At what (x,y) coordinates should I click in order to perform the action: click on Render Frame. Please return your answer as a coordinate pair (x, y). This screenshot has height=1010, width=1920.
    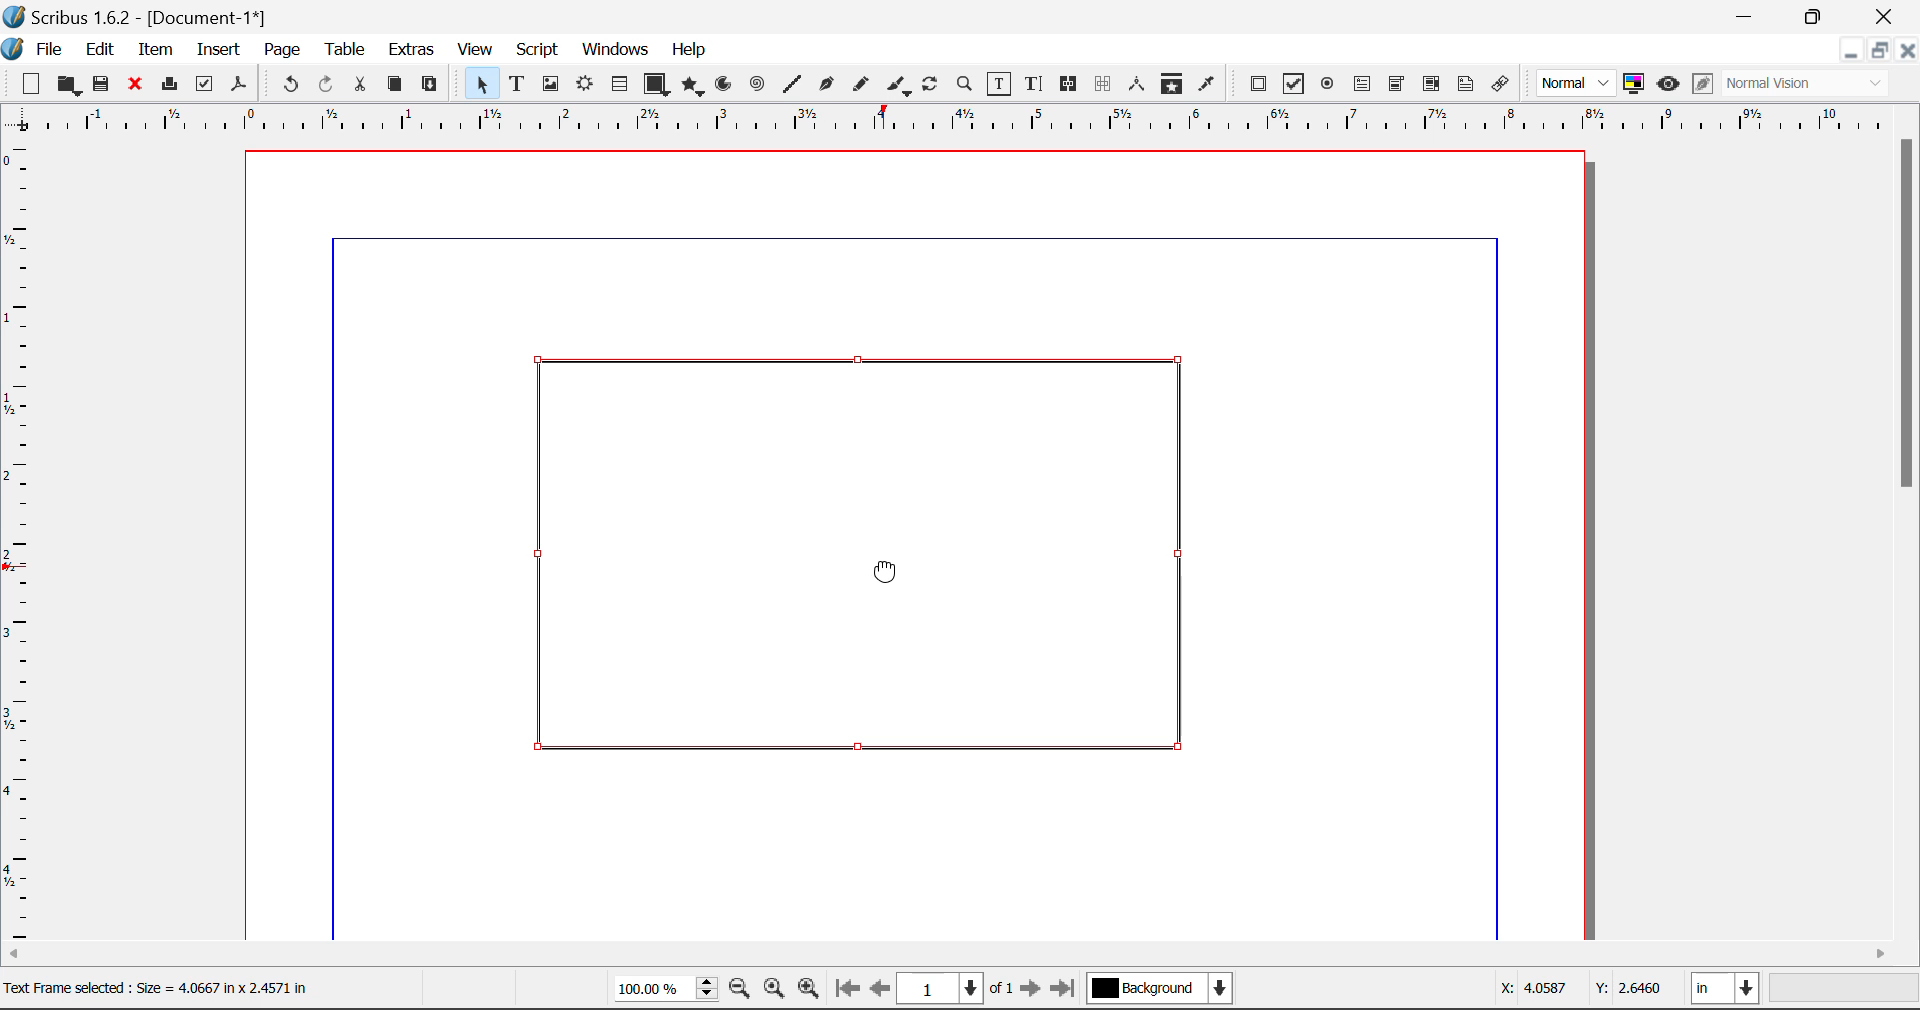
    Looking at the image, I should click on (584, 85).